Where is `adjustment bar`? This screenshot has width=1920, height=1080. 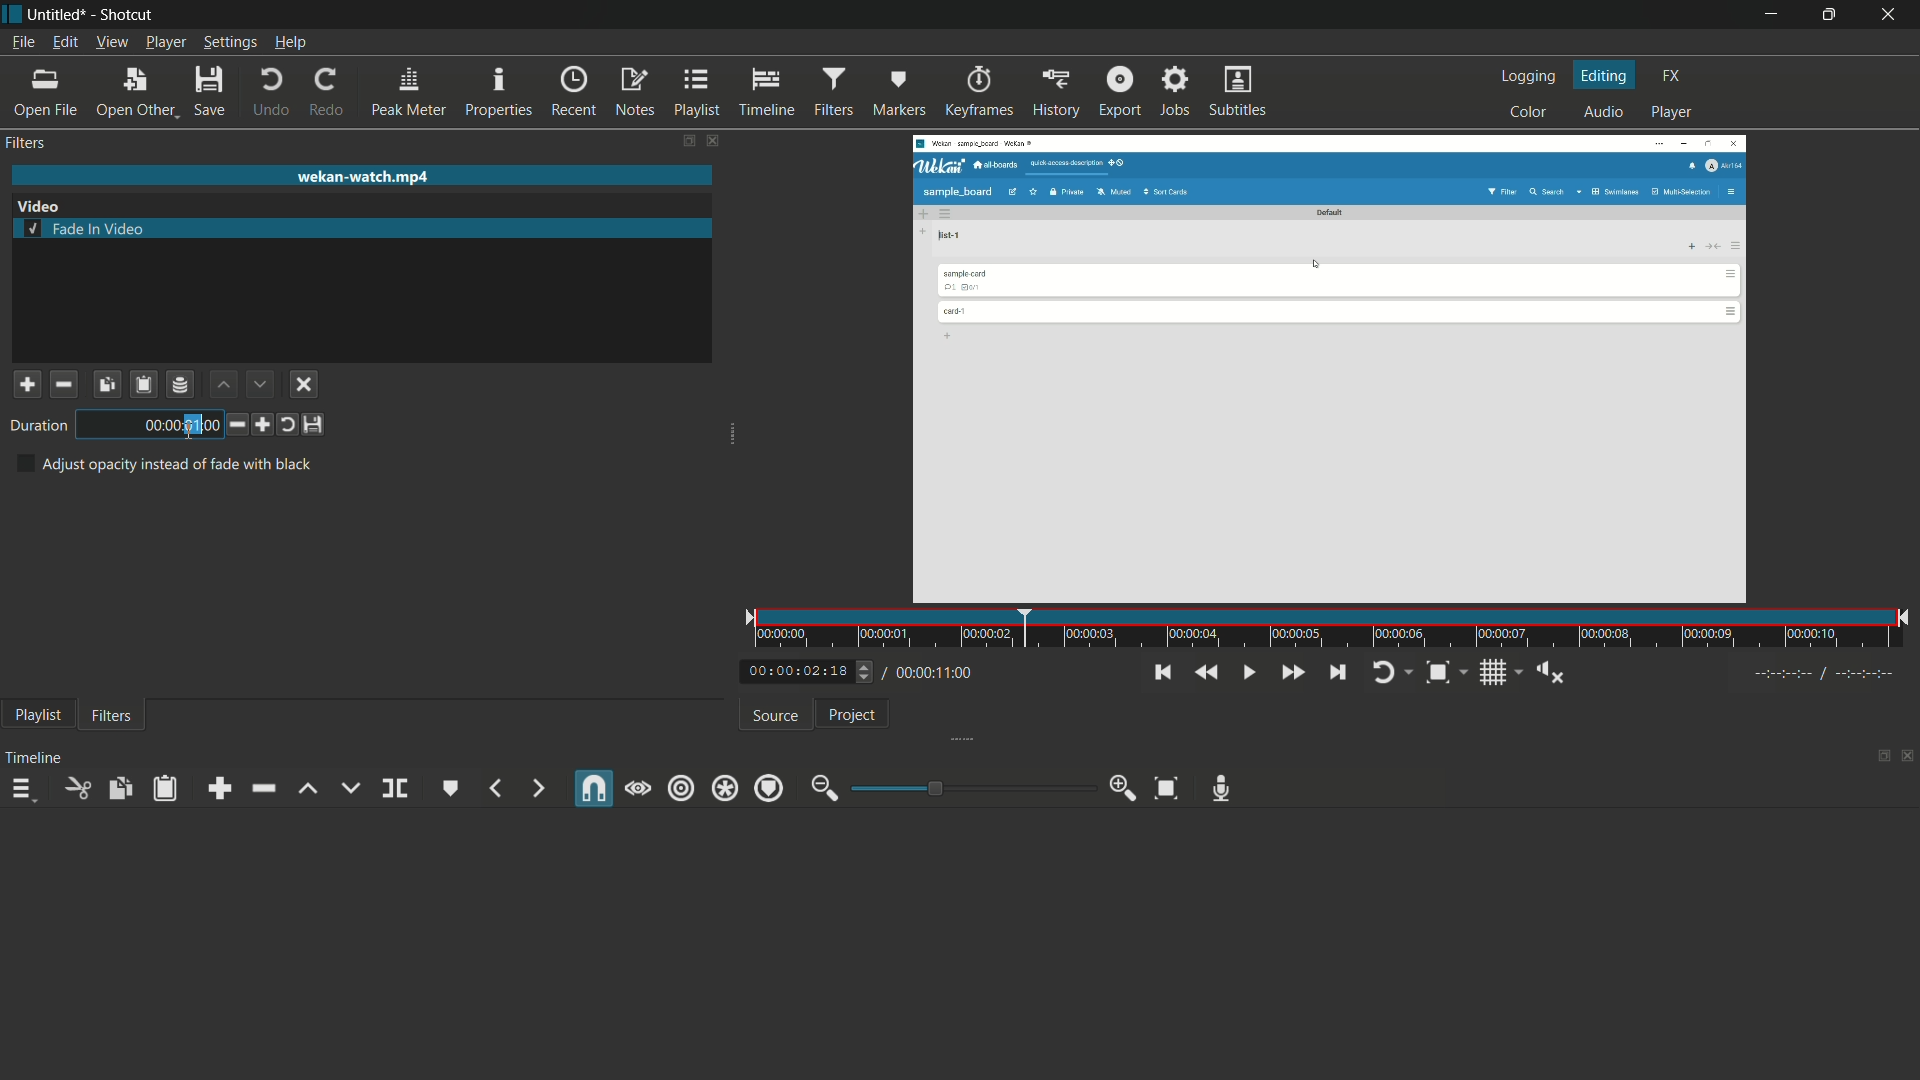 adjustment bar is located at coordinates (971, 788).